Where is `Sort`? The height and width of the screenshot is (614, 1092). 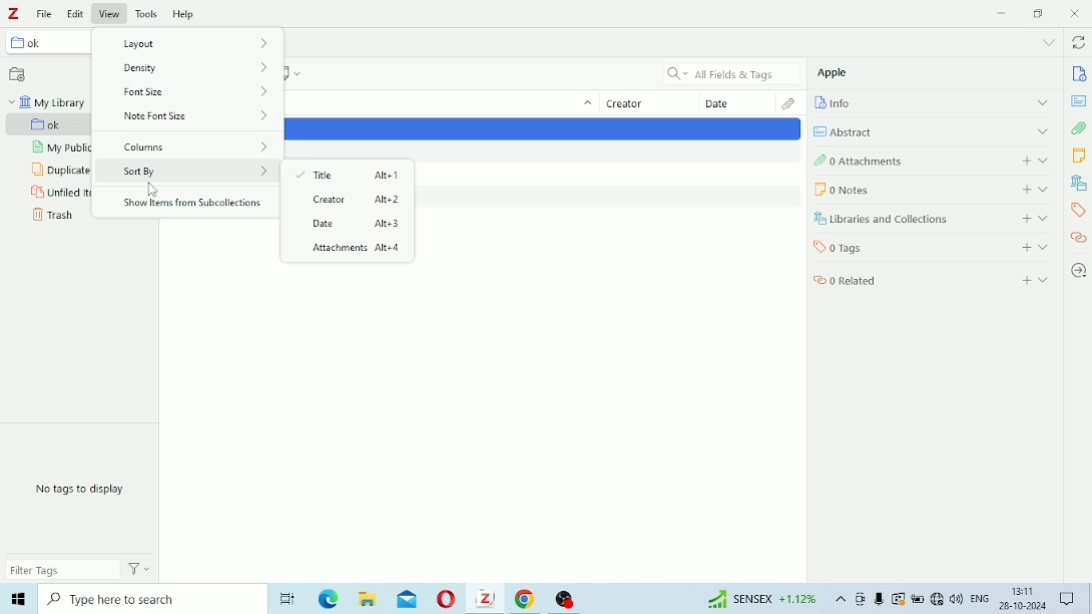
Sort is located at coordinates (585, 105).